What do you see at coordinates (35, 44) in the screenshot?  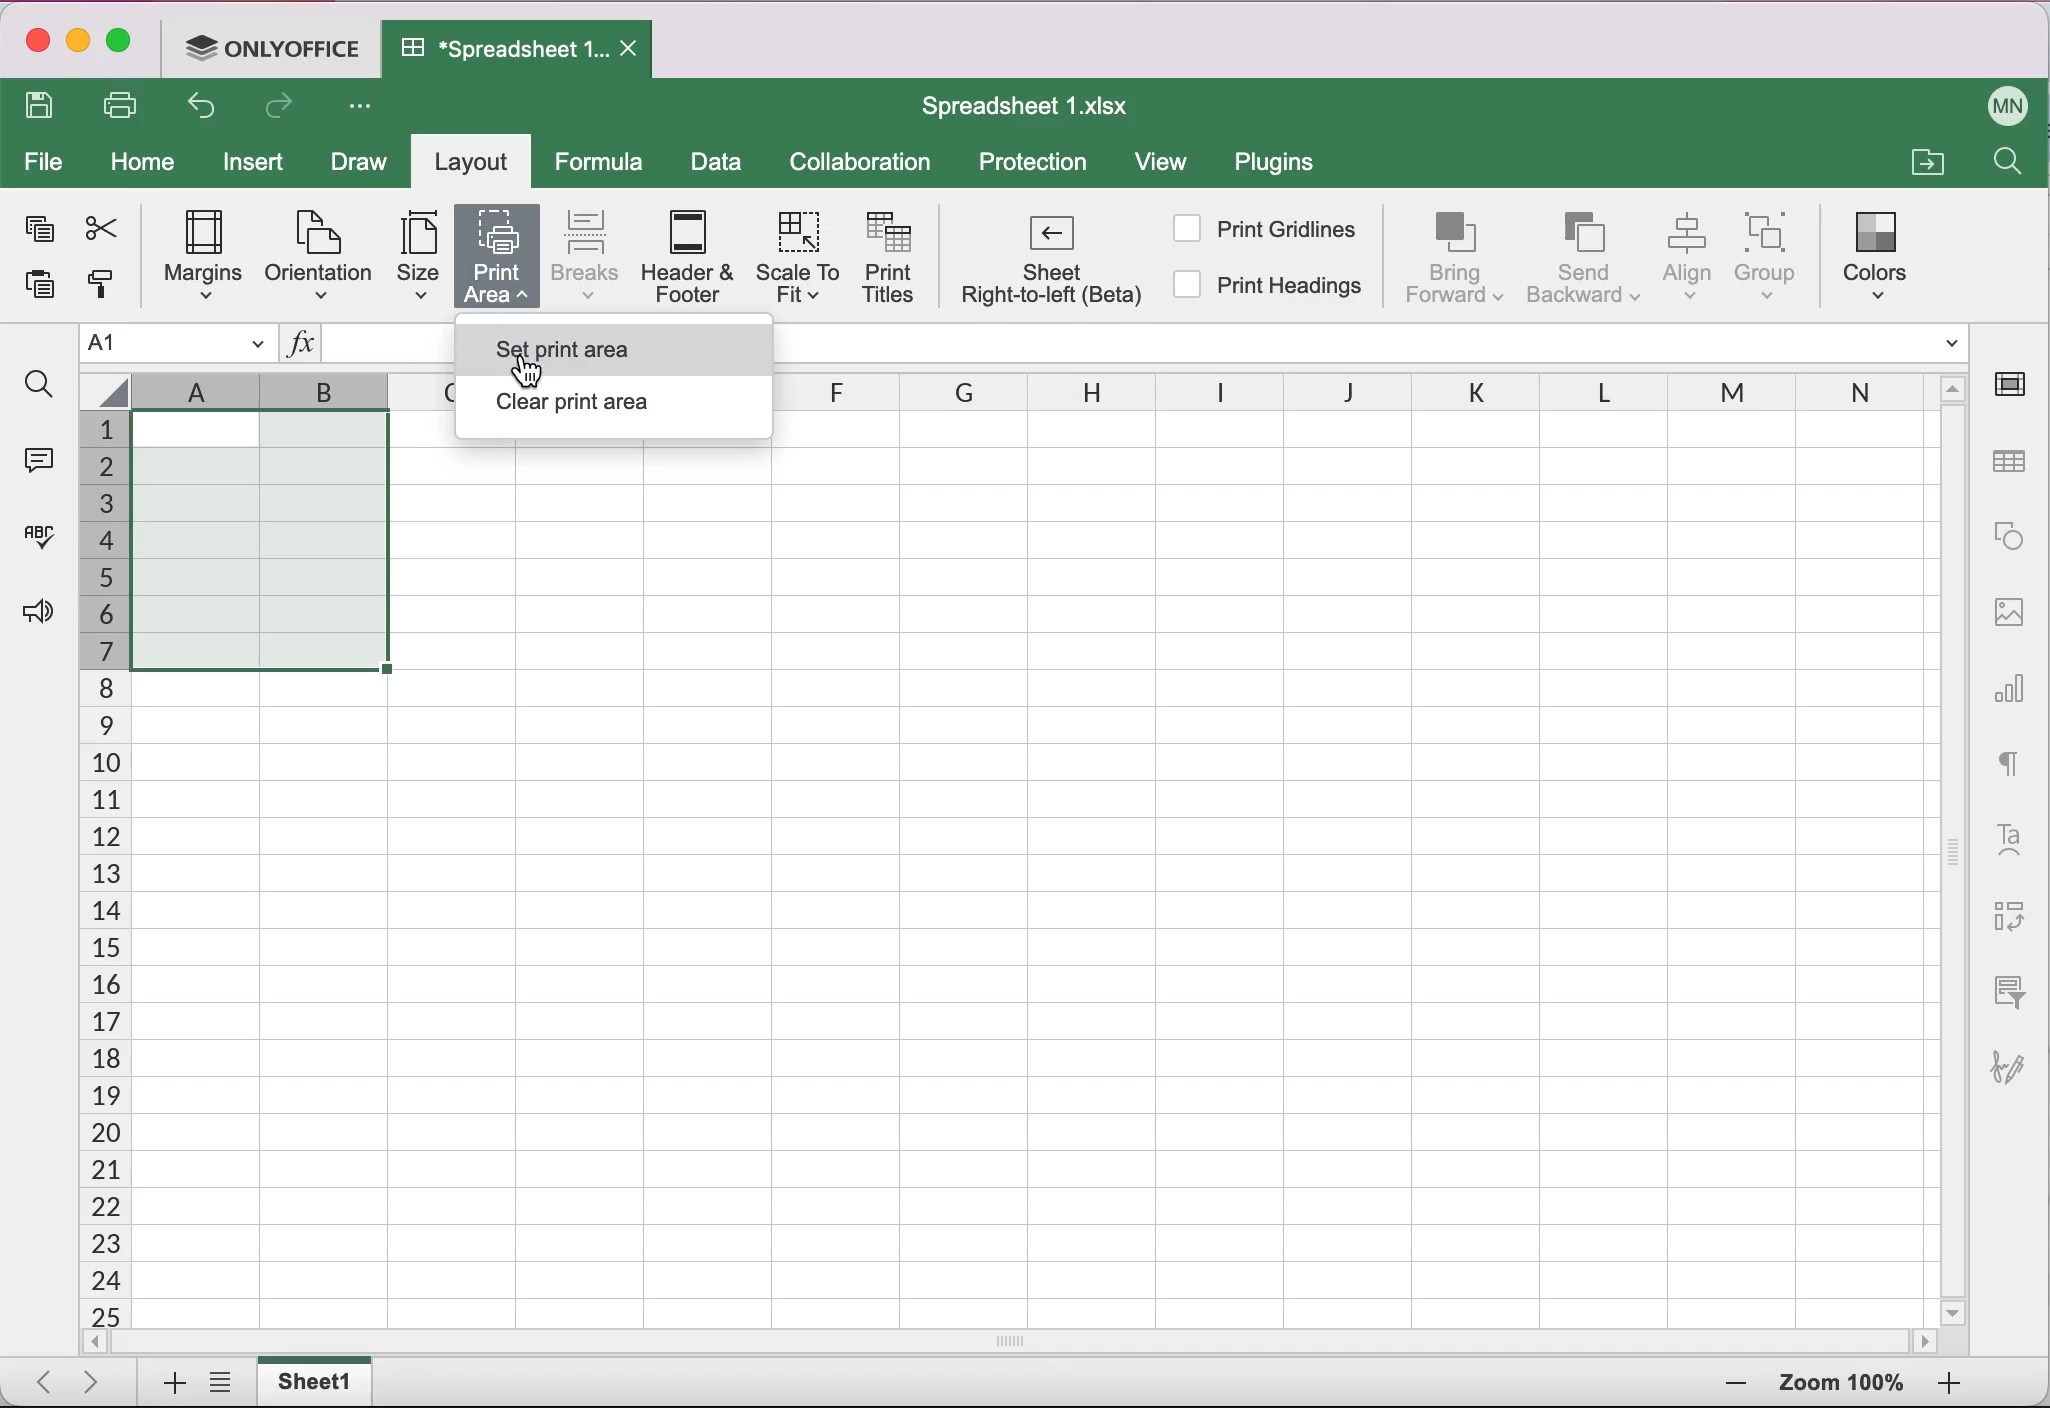 I see `close` at bounding box center [35, 44].